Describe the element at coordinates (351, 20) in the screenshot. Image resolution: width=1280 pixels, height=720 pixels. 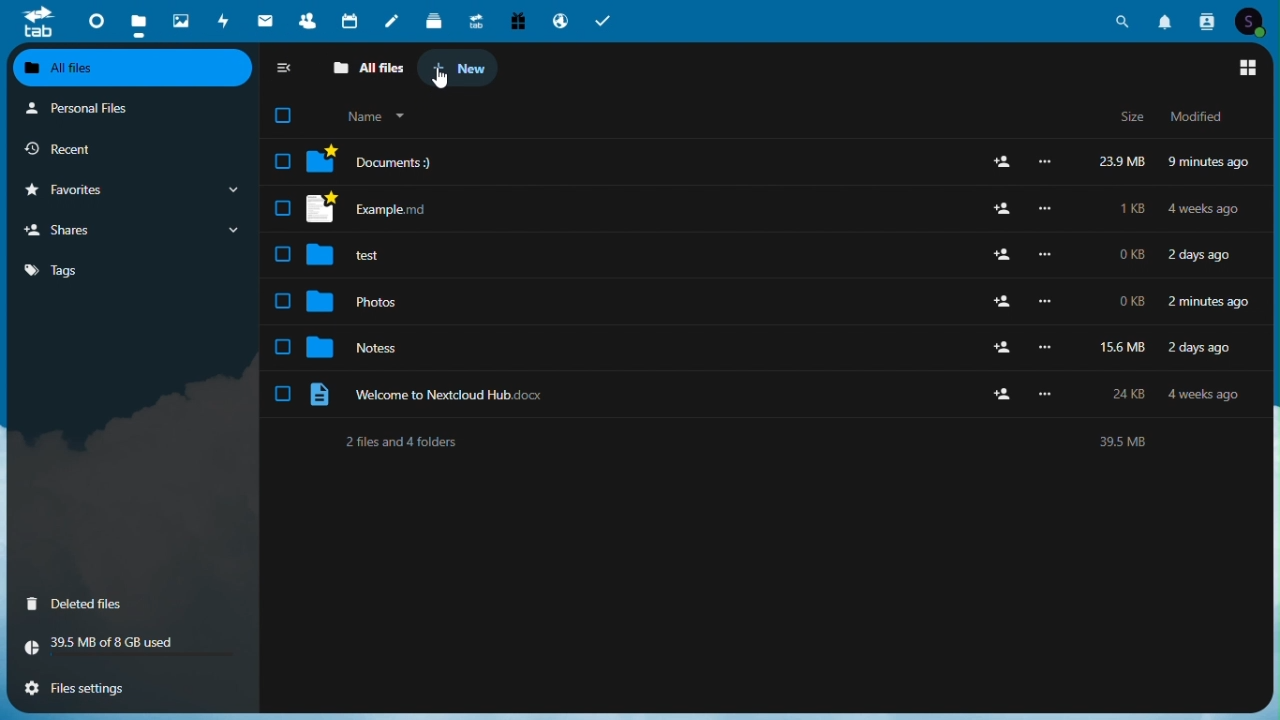
I see `calendar` at that location.